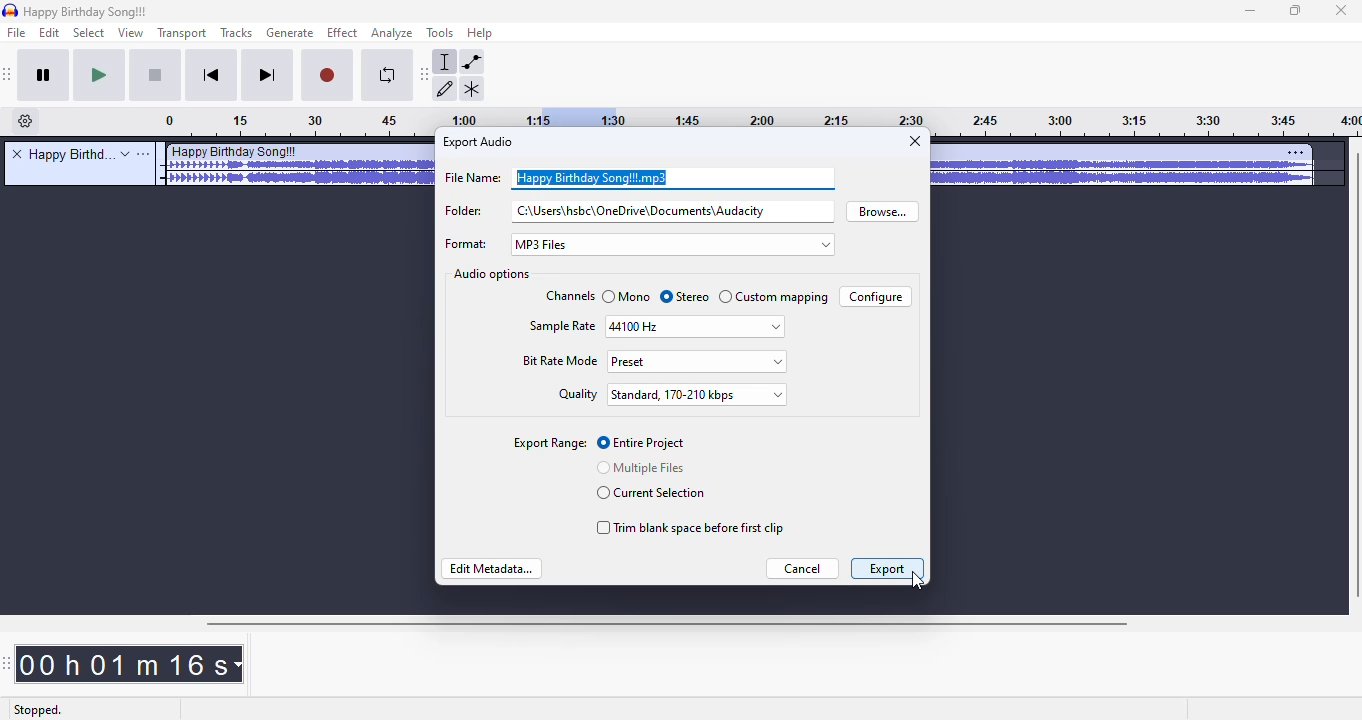 This screenshot has width=1362, height=720. Describe the element at coordinates (290, 33) in the screenshot. I see `generate` at that location.